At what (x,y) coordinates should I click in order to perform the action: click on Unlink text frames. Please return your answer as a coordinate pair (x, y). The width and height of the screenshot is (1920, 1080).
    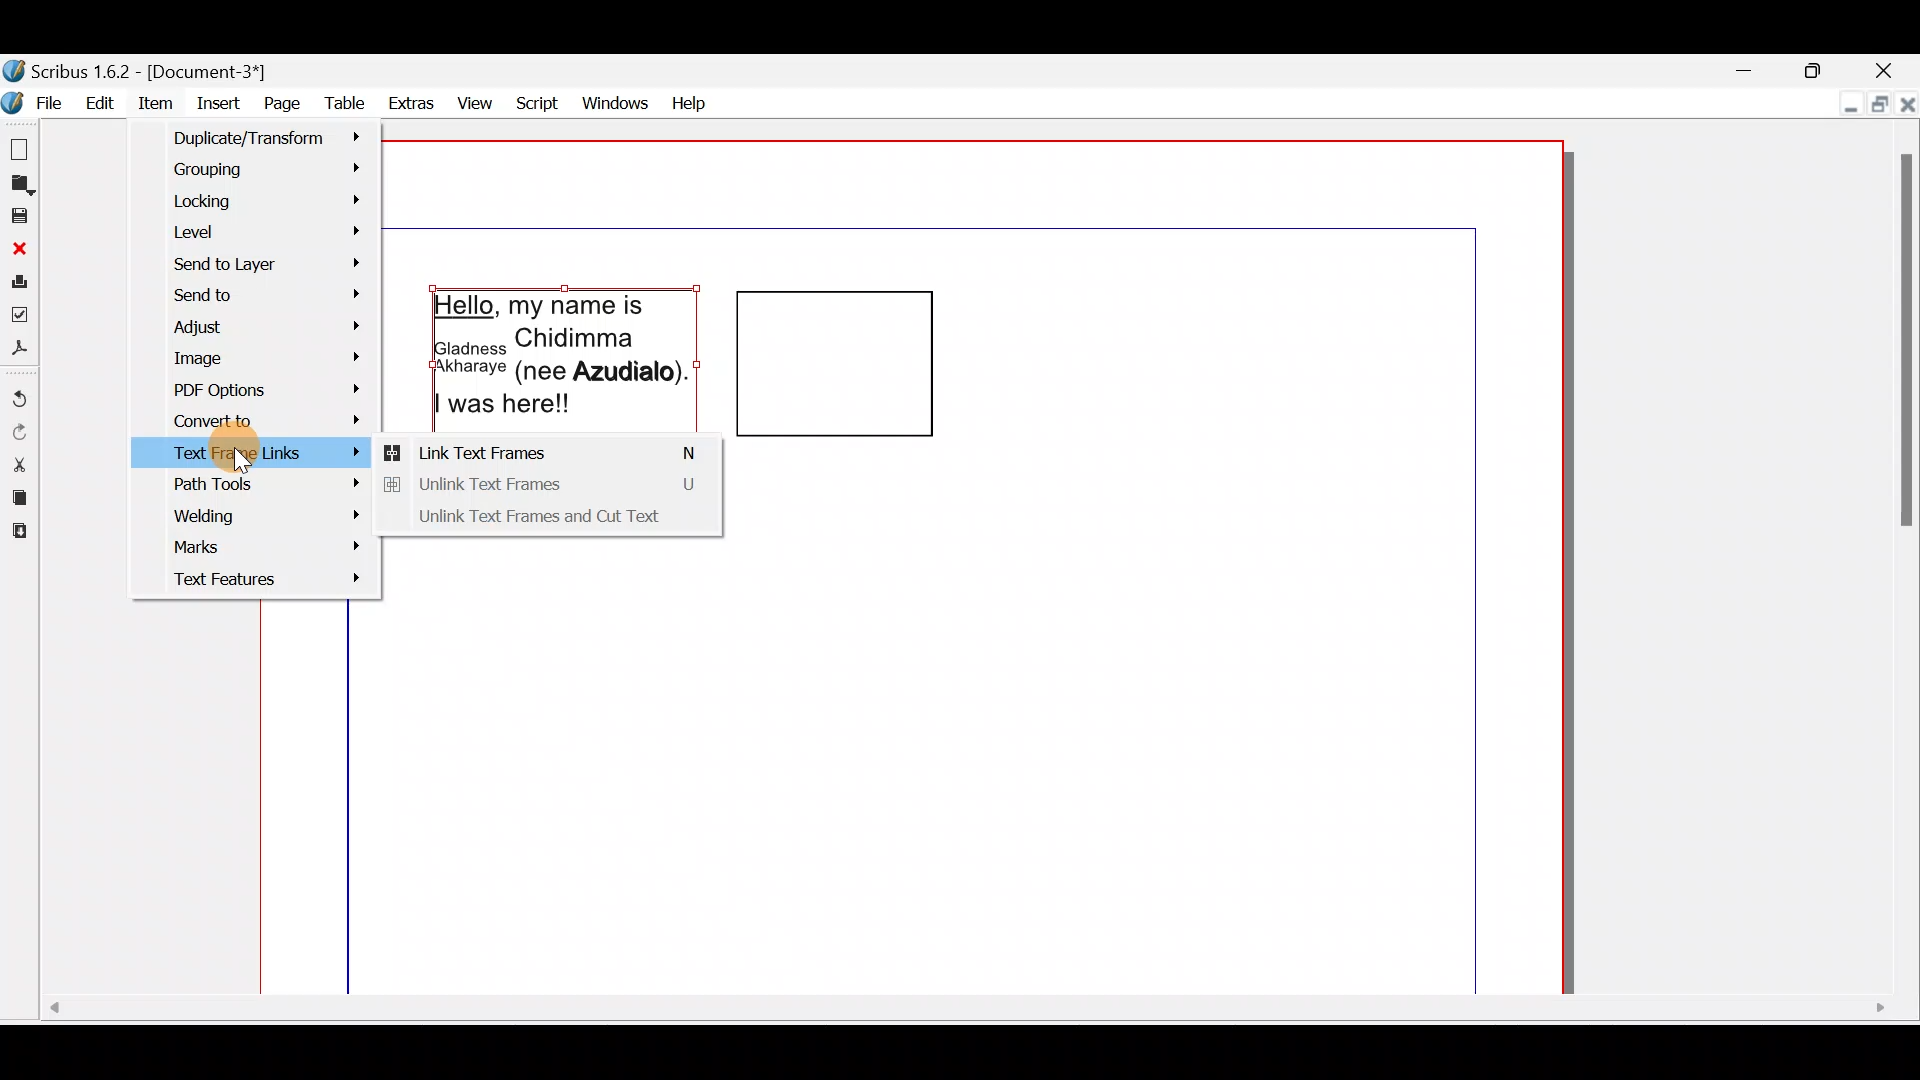
    Looking at the image, I should click on (553, 488).